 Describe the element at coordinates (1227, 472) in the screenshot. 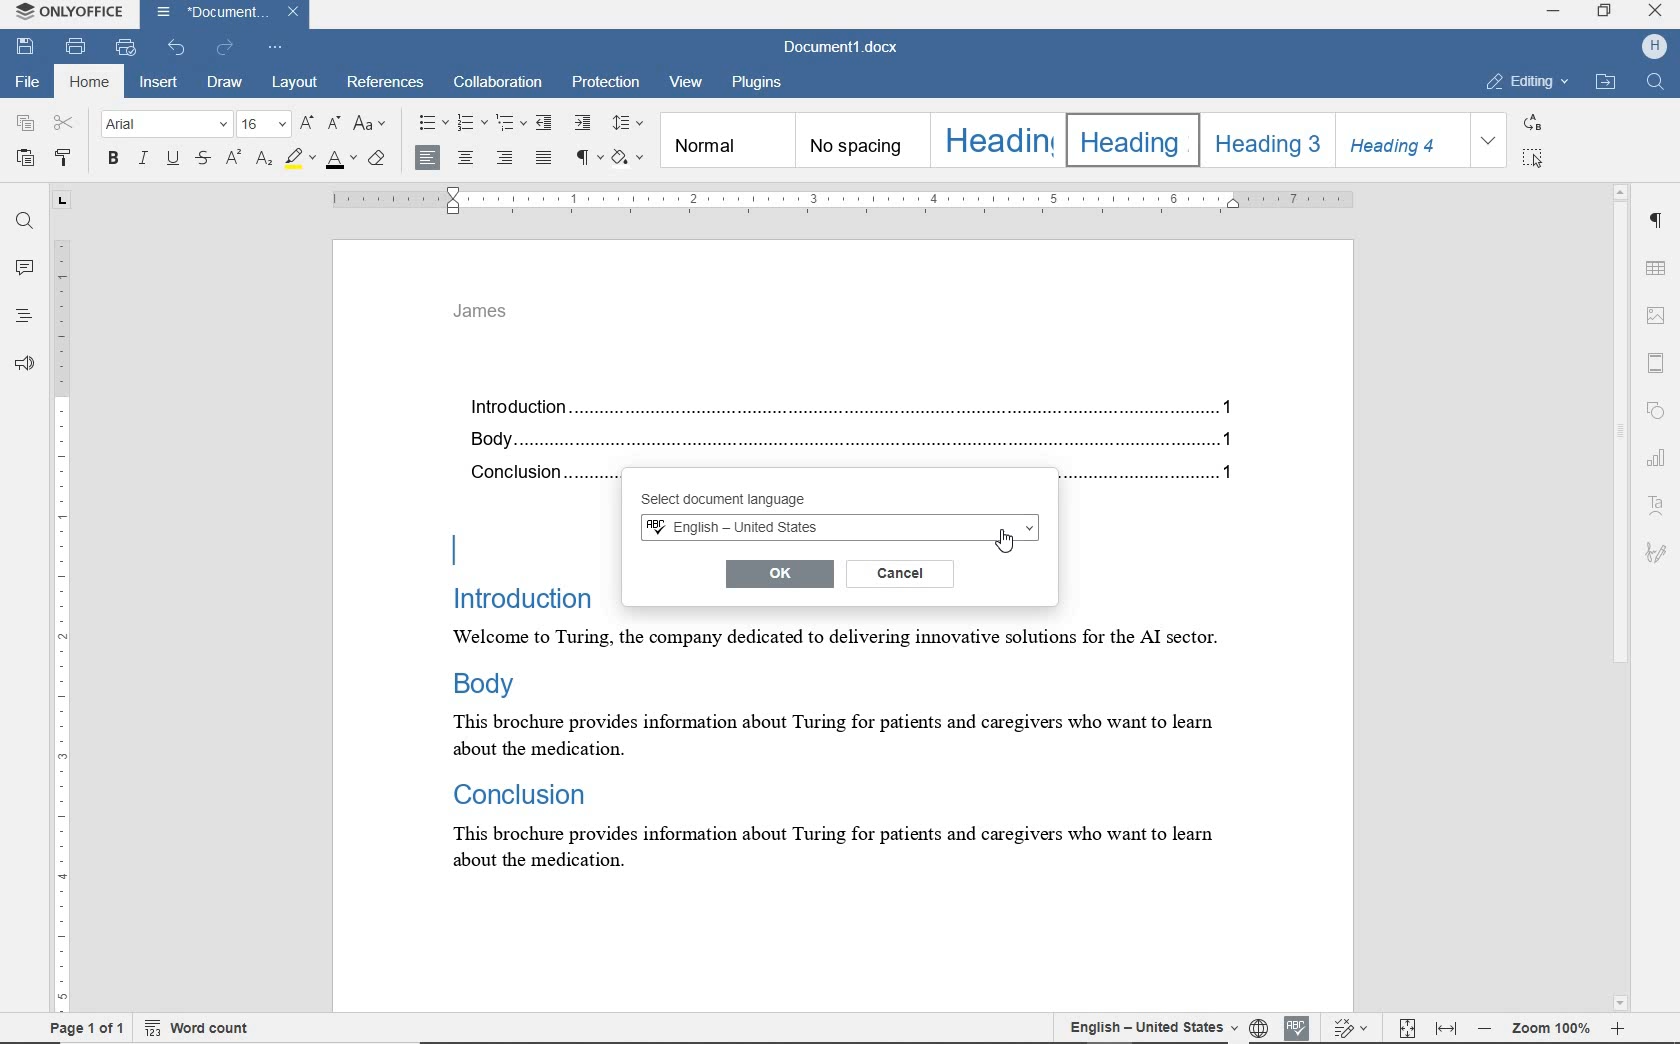

I see `1` at that location.